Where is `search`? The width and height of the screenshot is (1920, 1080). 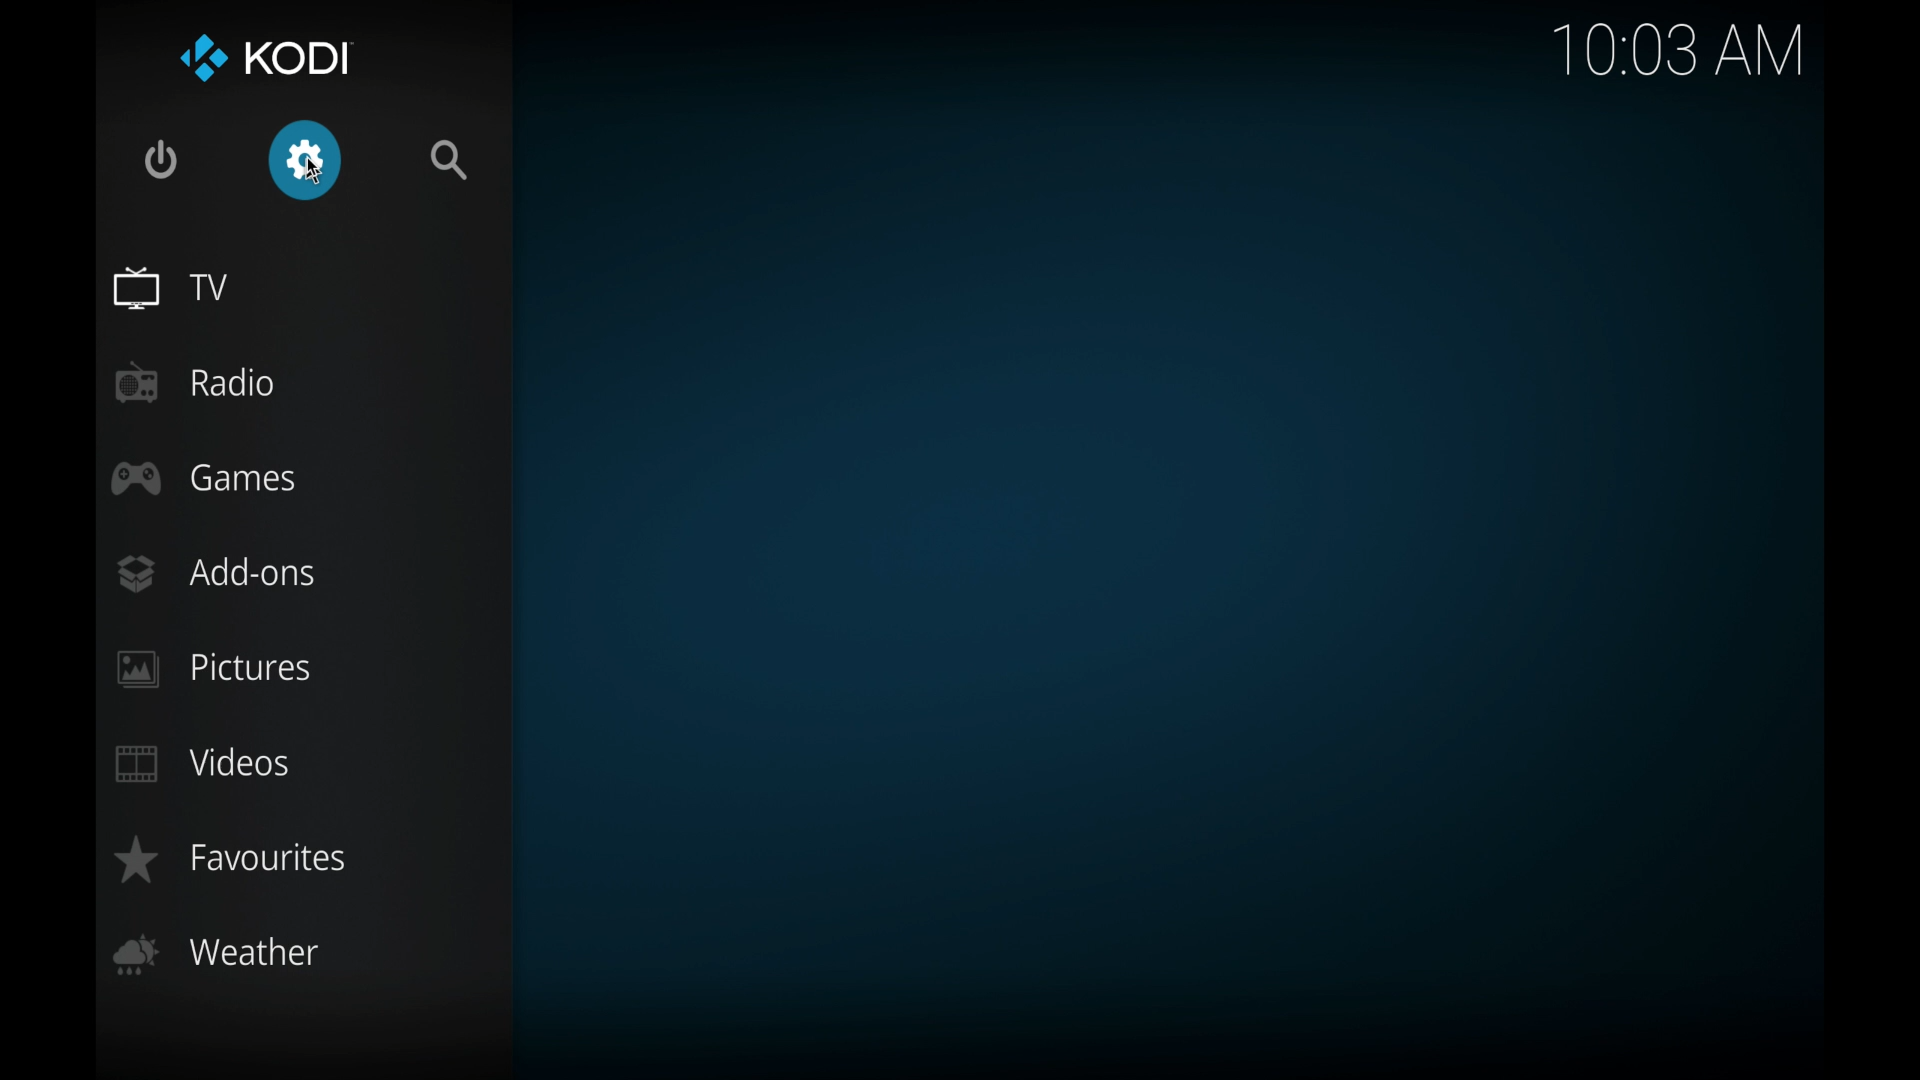
search is located at coordinates (452, 159).